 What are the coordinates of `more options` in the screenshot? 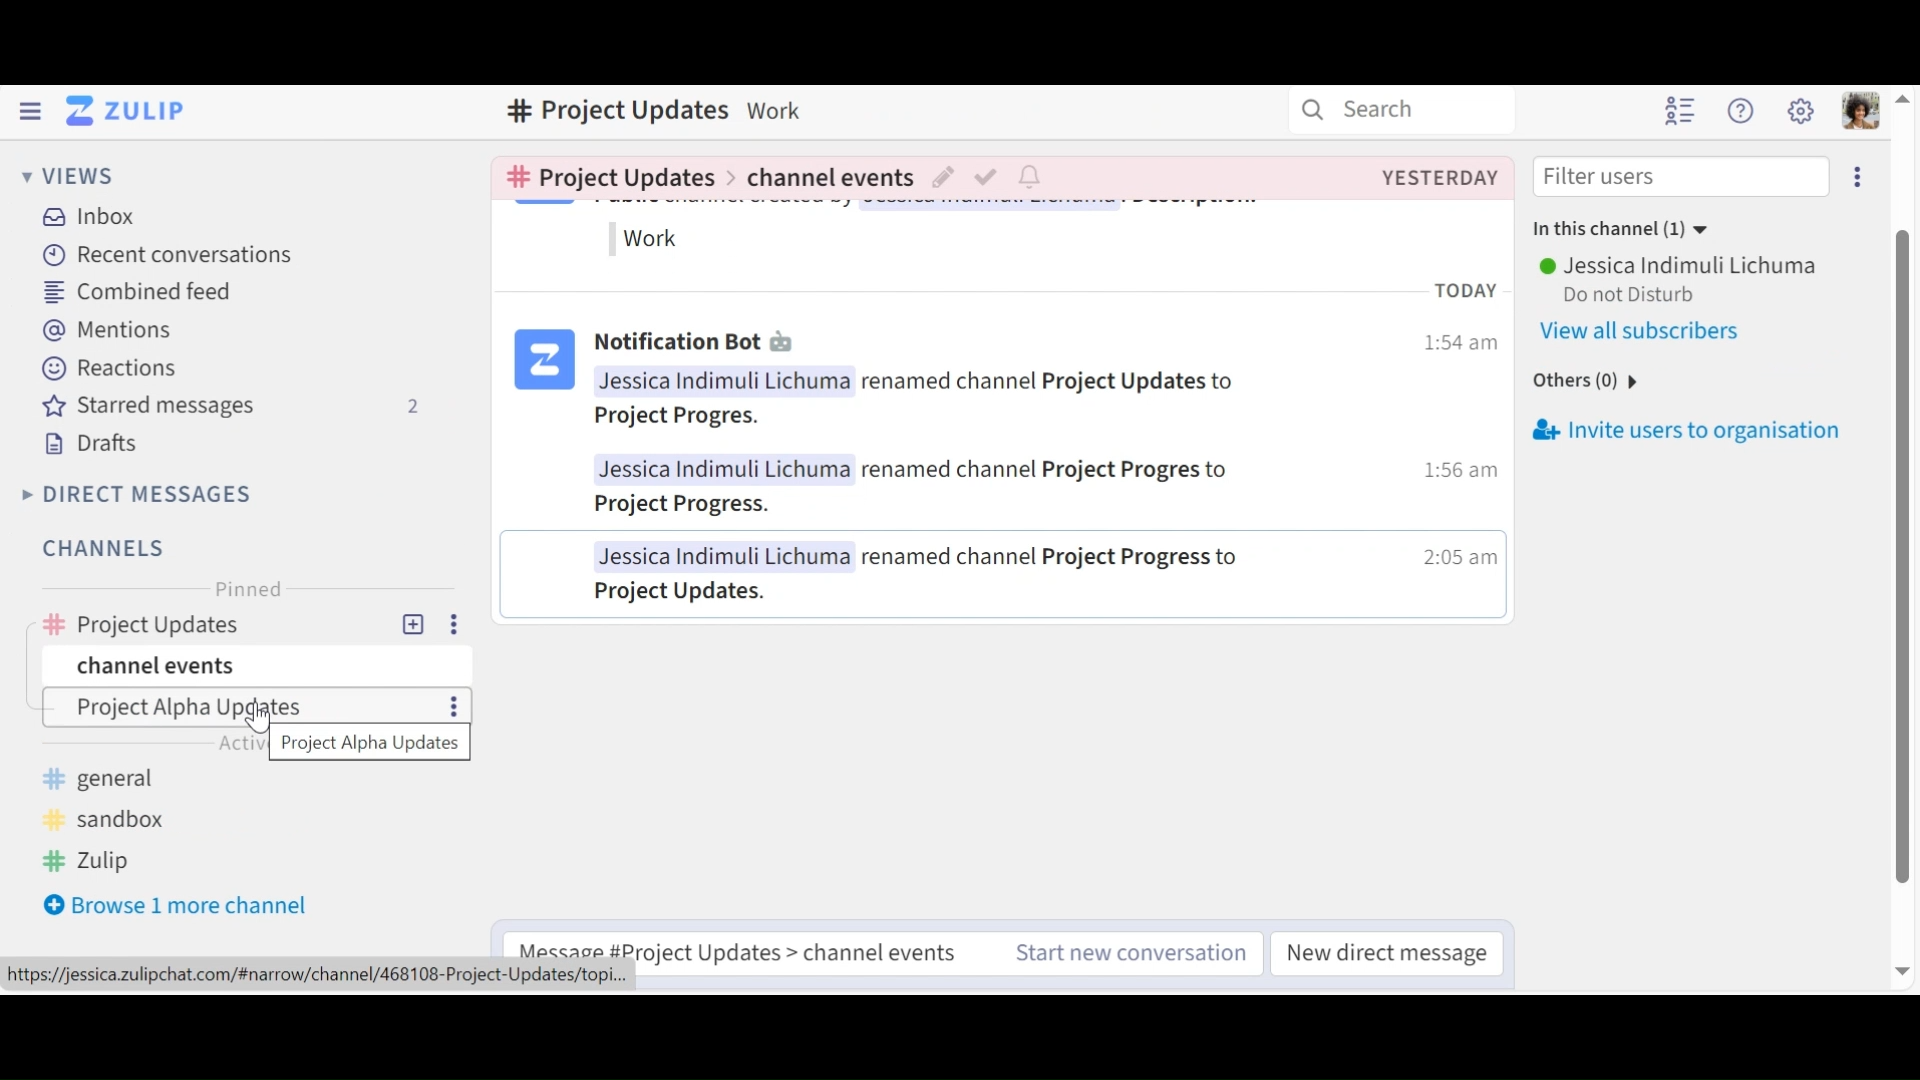 It's located at (458, 708).